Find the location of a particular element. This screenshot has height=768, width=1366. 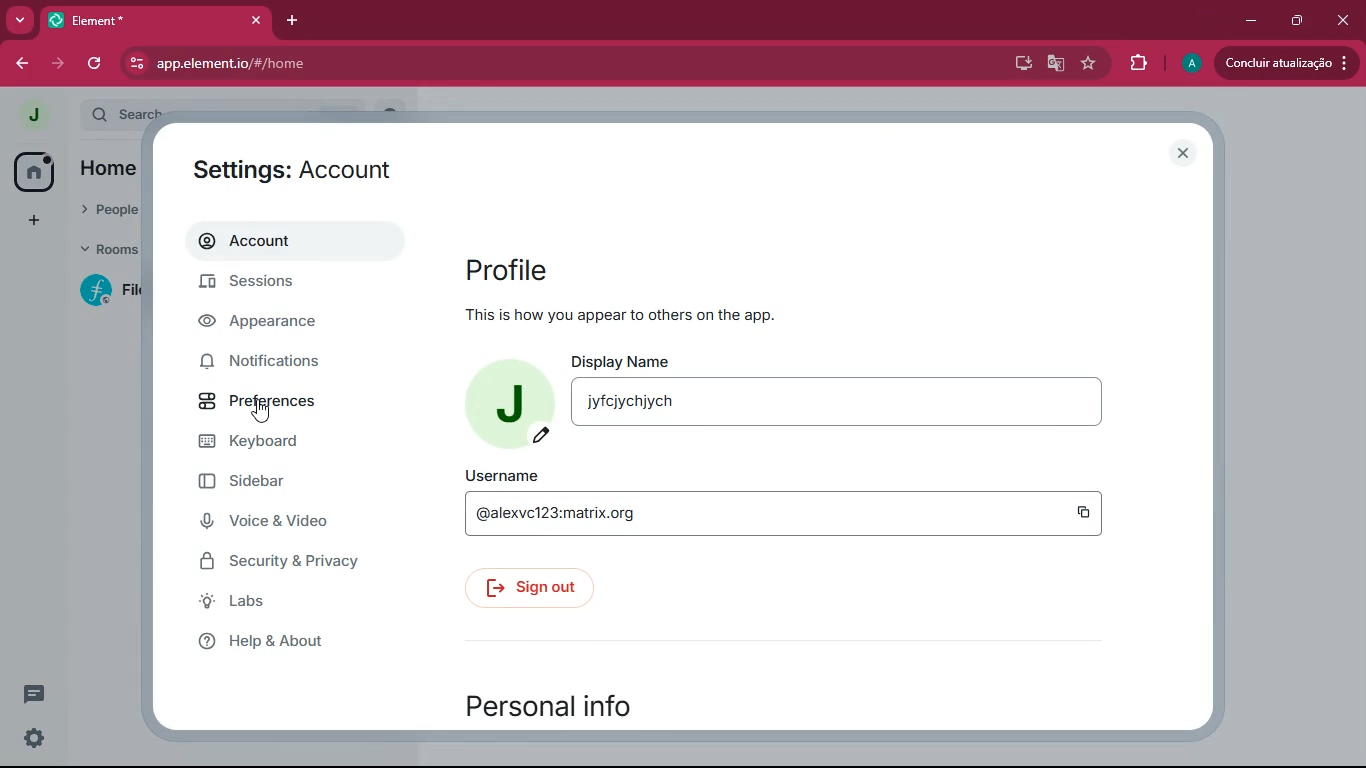

profile picture is located at coordinates (513, 402).